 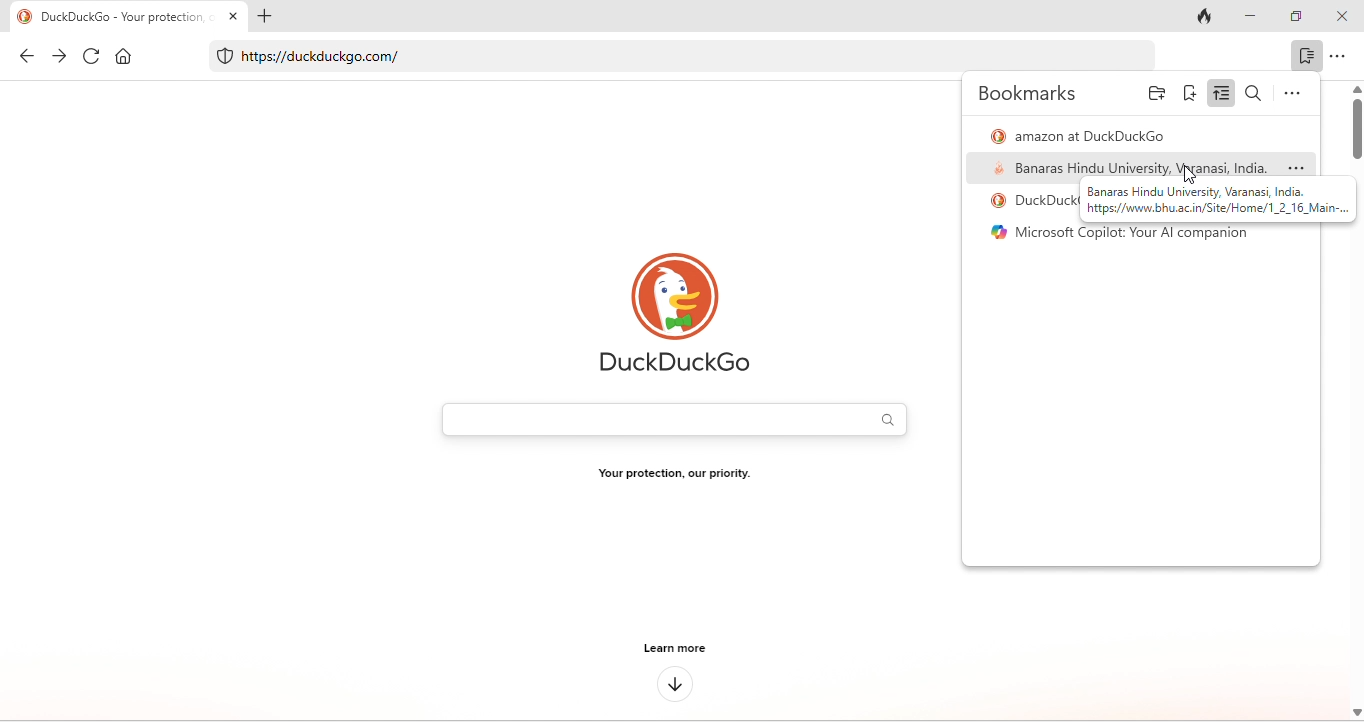 What do you see at coordinates (1343, 17) in the screenshot?
I see `close` at bounding box center [1343, 17].